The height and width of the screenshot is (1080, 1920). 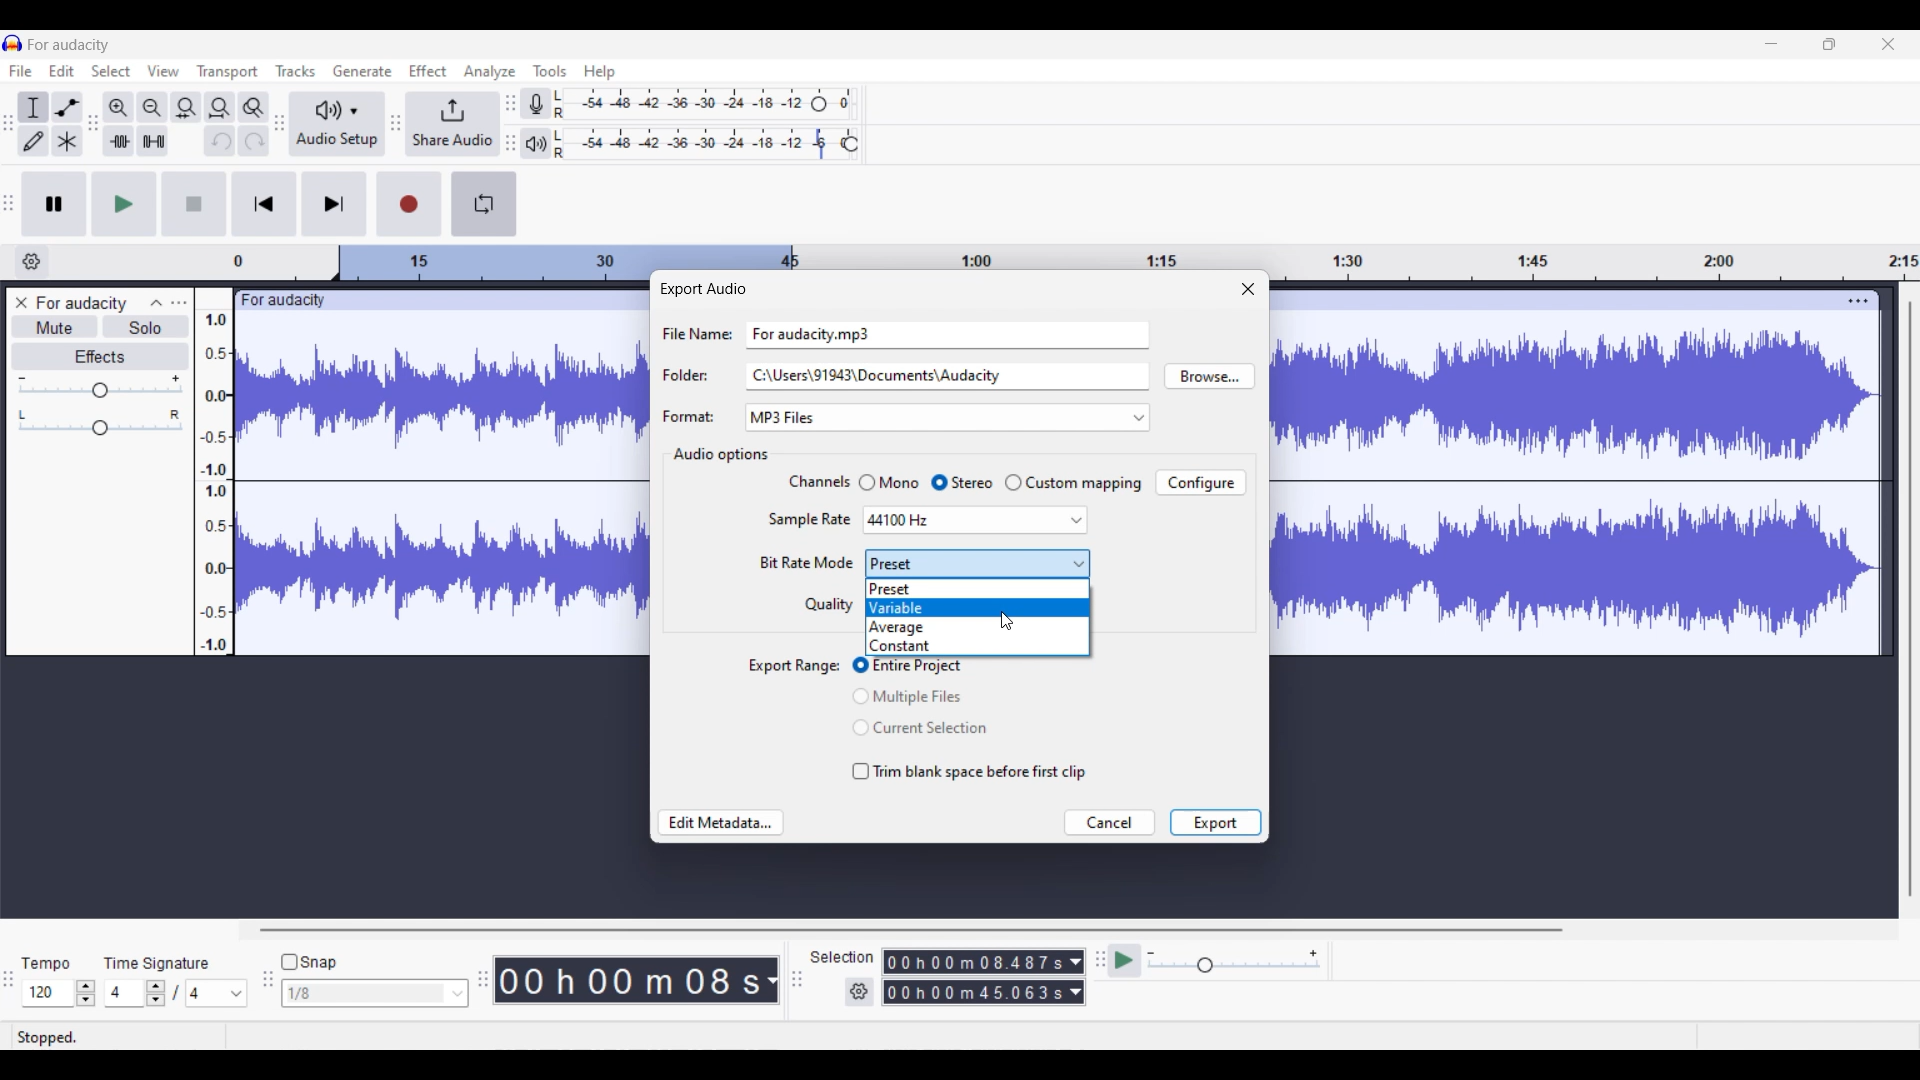 I want to click on Trim audio outside selection, so click(x=119, y=141).